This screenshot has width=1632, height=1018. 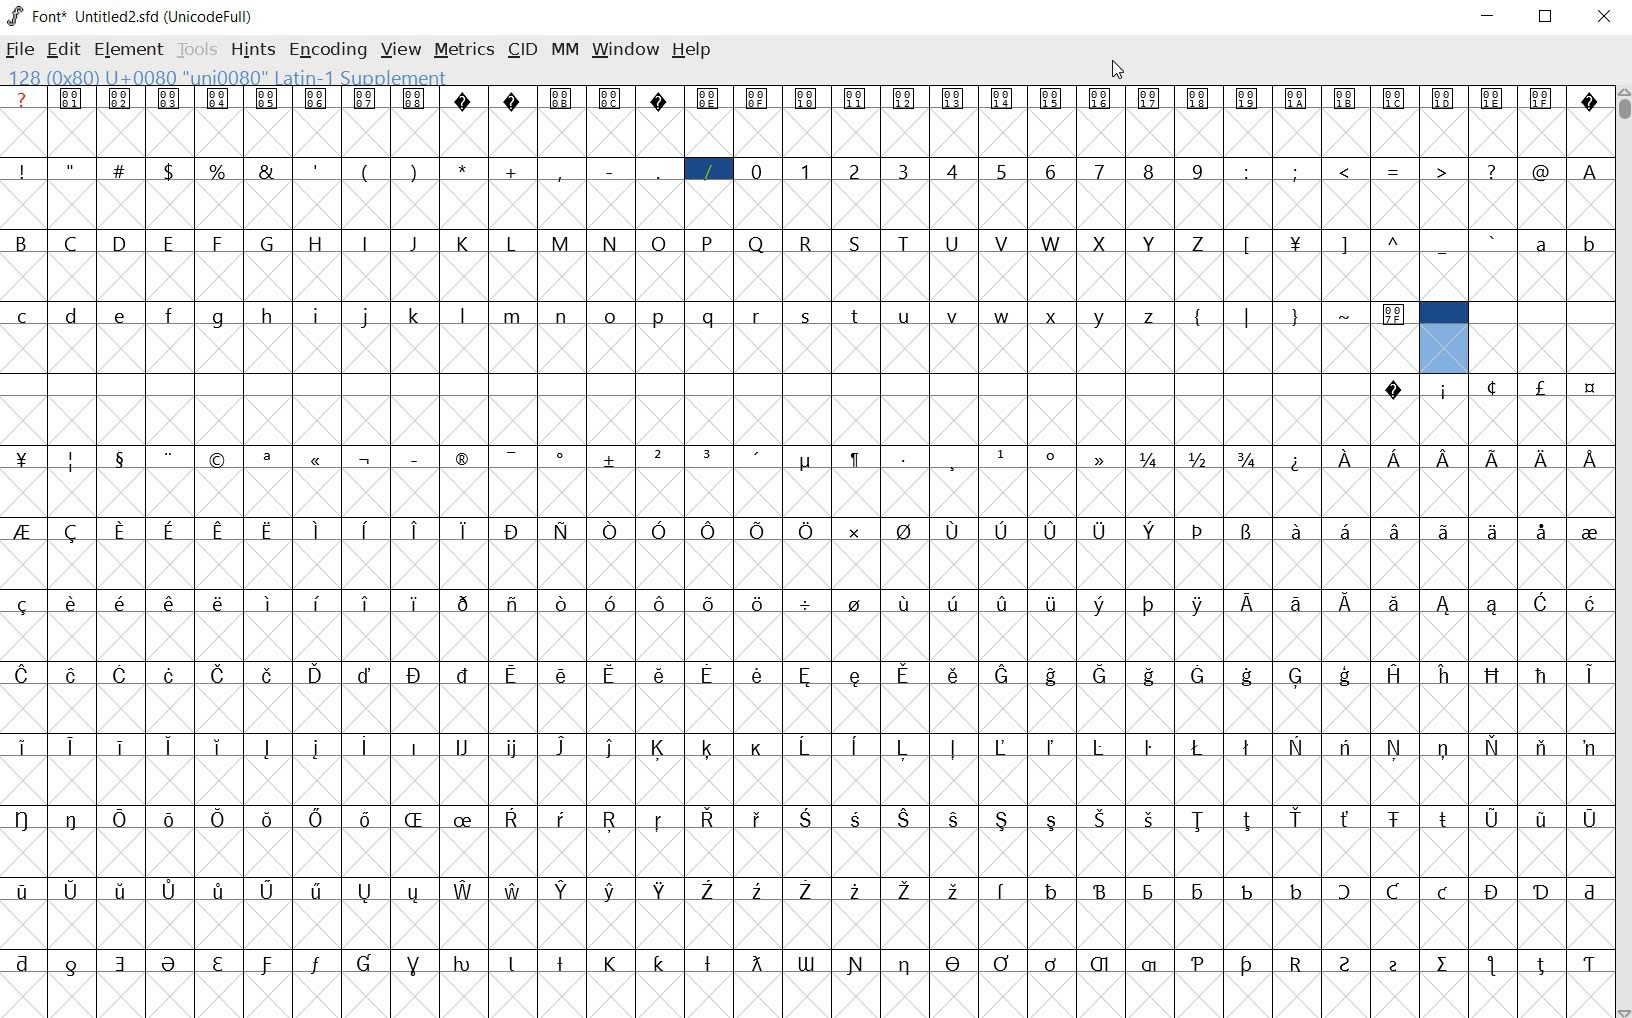 I want to click on Symbol, so click(x=805, y=889).